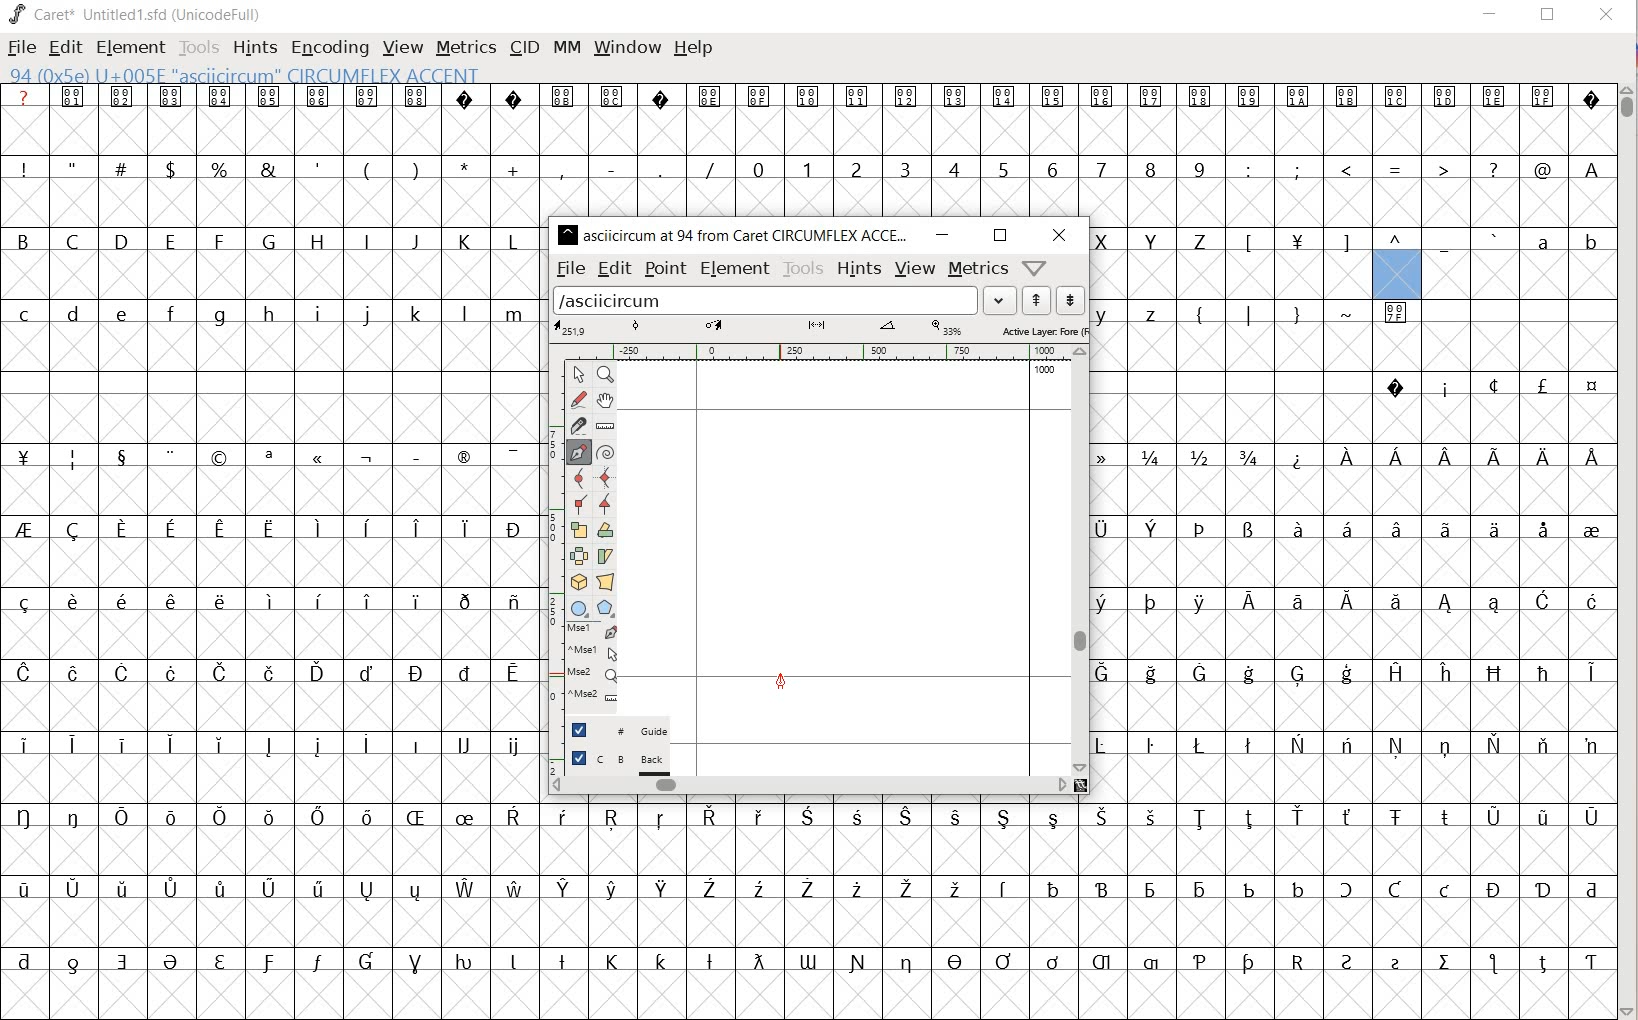  What do you see at coordinates (580, 479) in the screenshot?
I see `add a curve point` at bounding box center [580, 479].